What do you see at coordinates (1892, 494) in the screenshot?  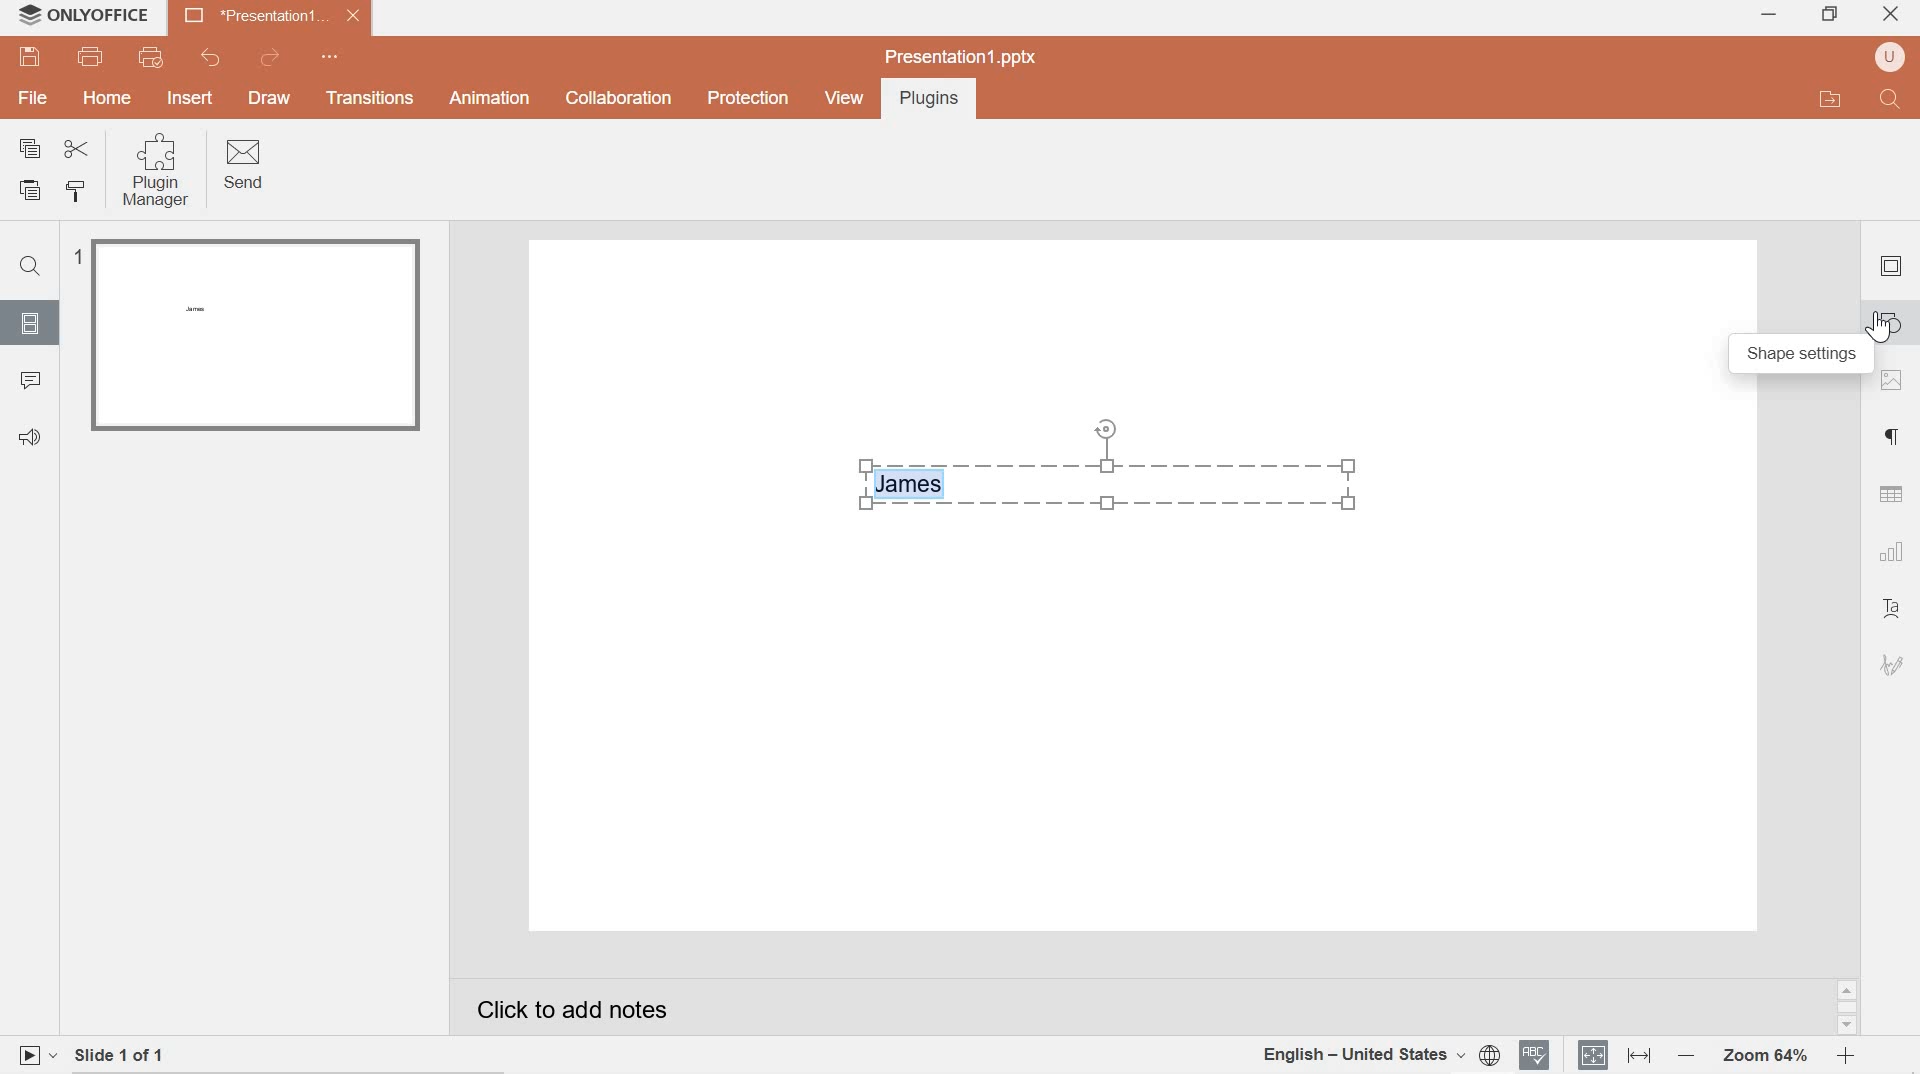 I see `table` at bounding box center [1892, 494].